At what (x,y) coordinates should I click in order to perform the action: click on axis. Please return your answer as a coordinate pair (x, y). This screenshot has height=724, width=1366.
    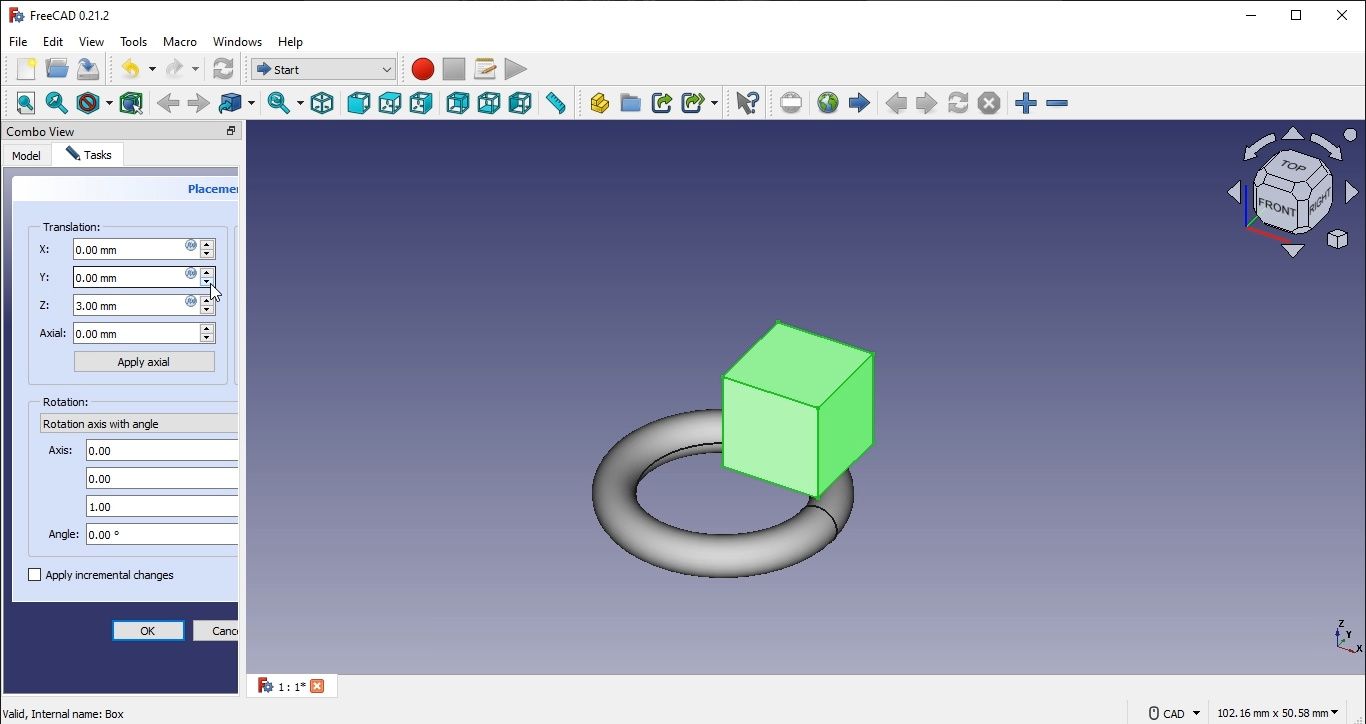
    Looking at the image, I should click on (163, 478).